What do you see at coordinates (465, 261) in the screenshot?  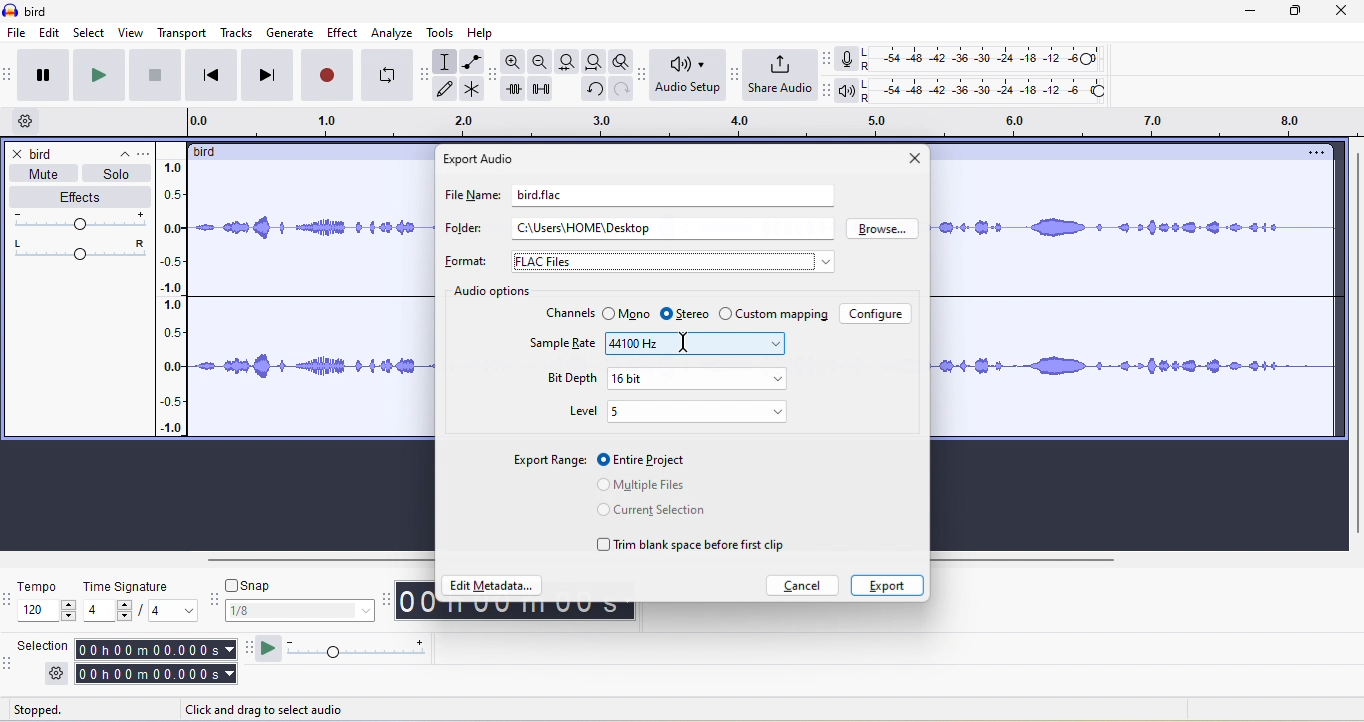 I see `format` at bounding box center [465, 261].